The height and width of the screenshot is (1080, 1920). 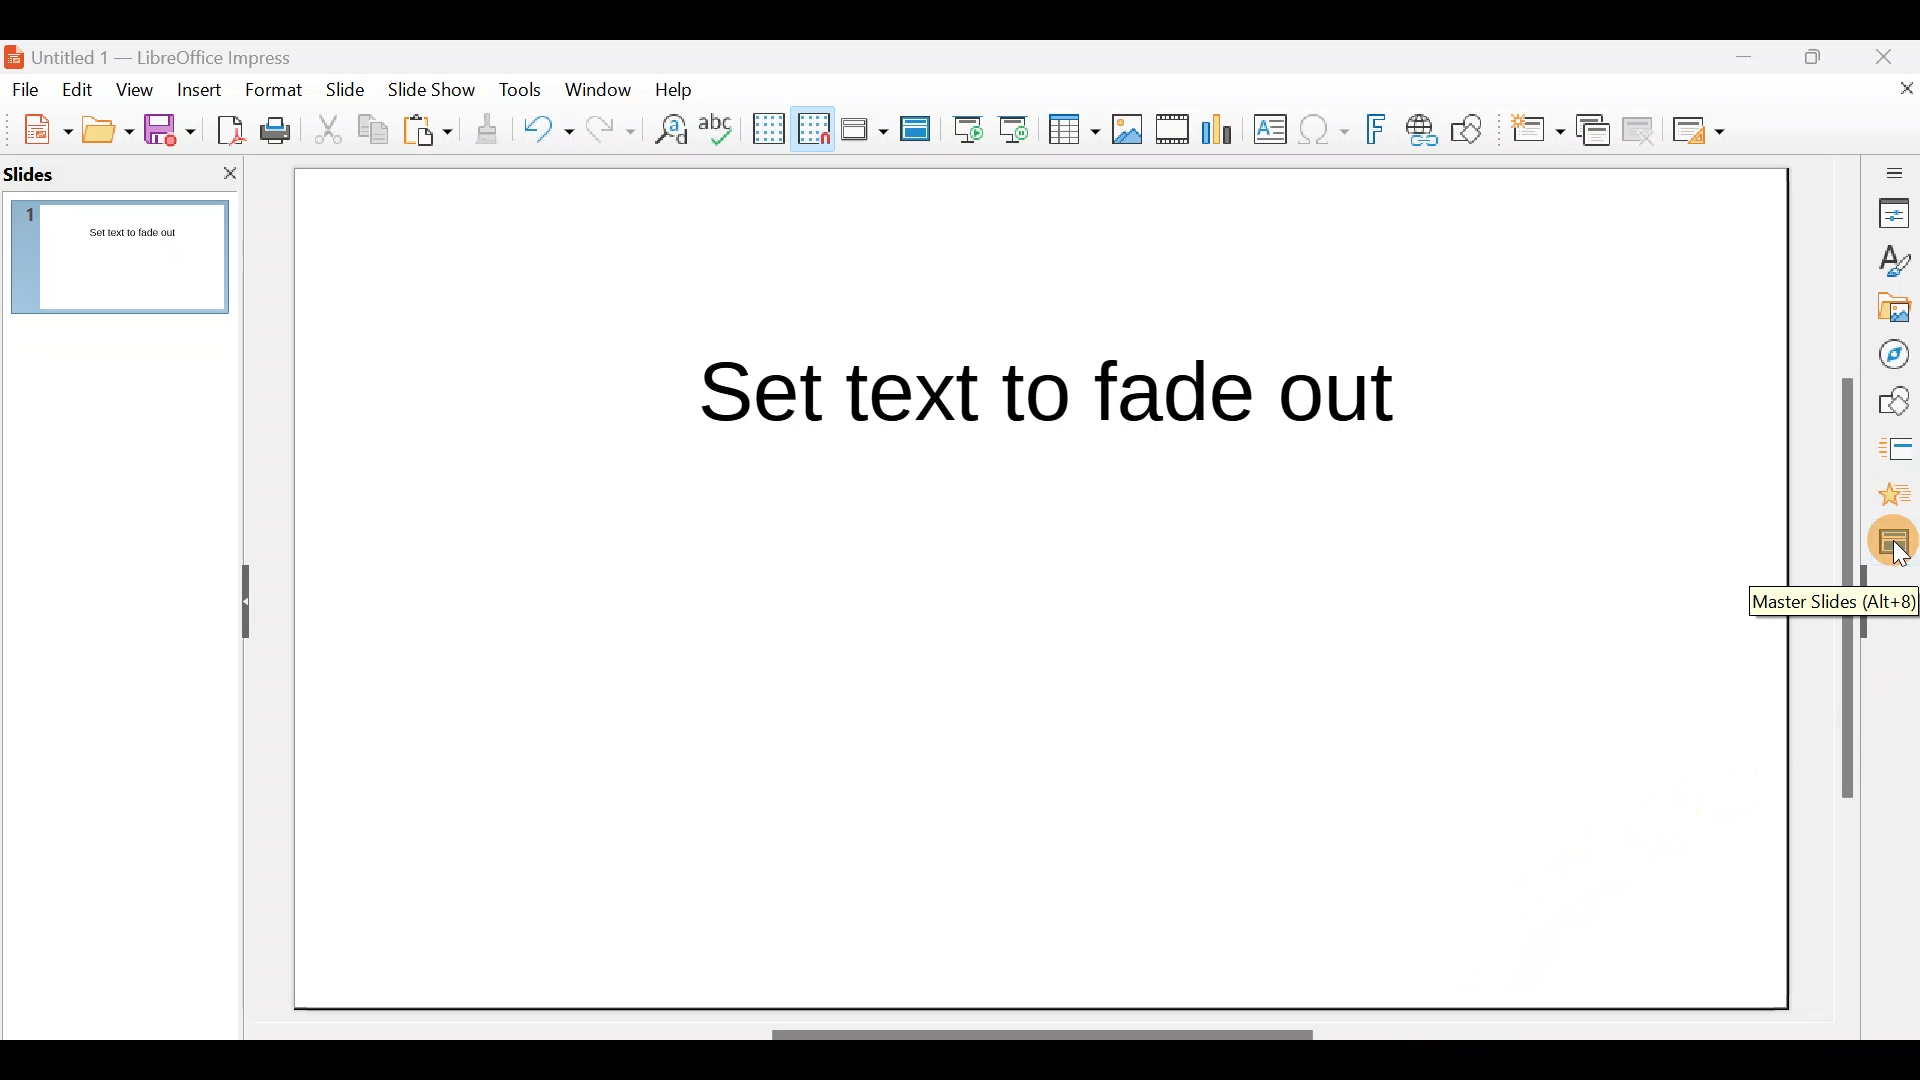 What do you see at coordinates (1222, 131) in the screenshot?
I see `Insert chart` at bounding box center [1222, 131].